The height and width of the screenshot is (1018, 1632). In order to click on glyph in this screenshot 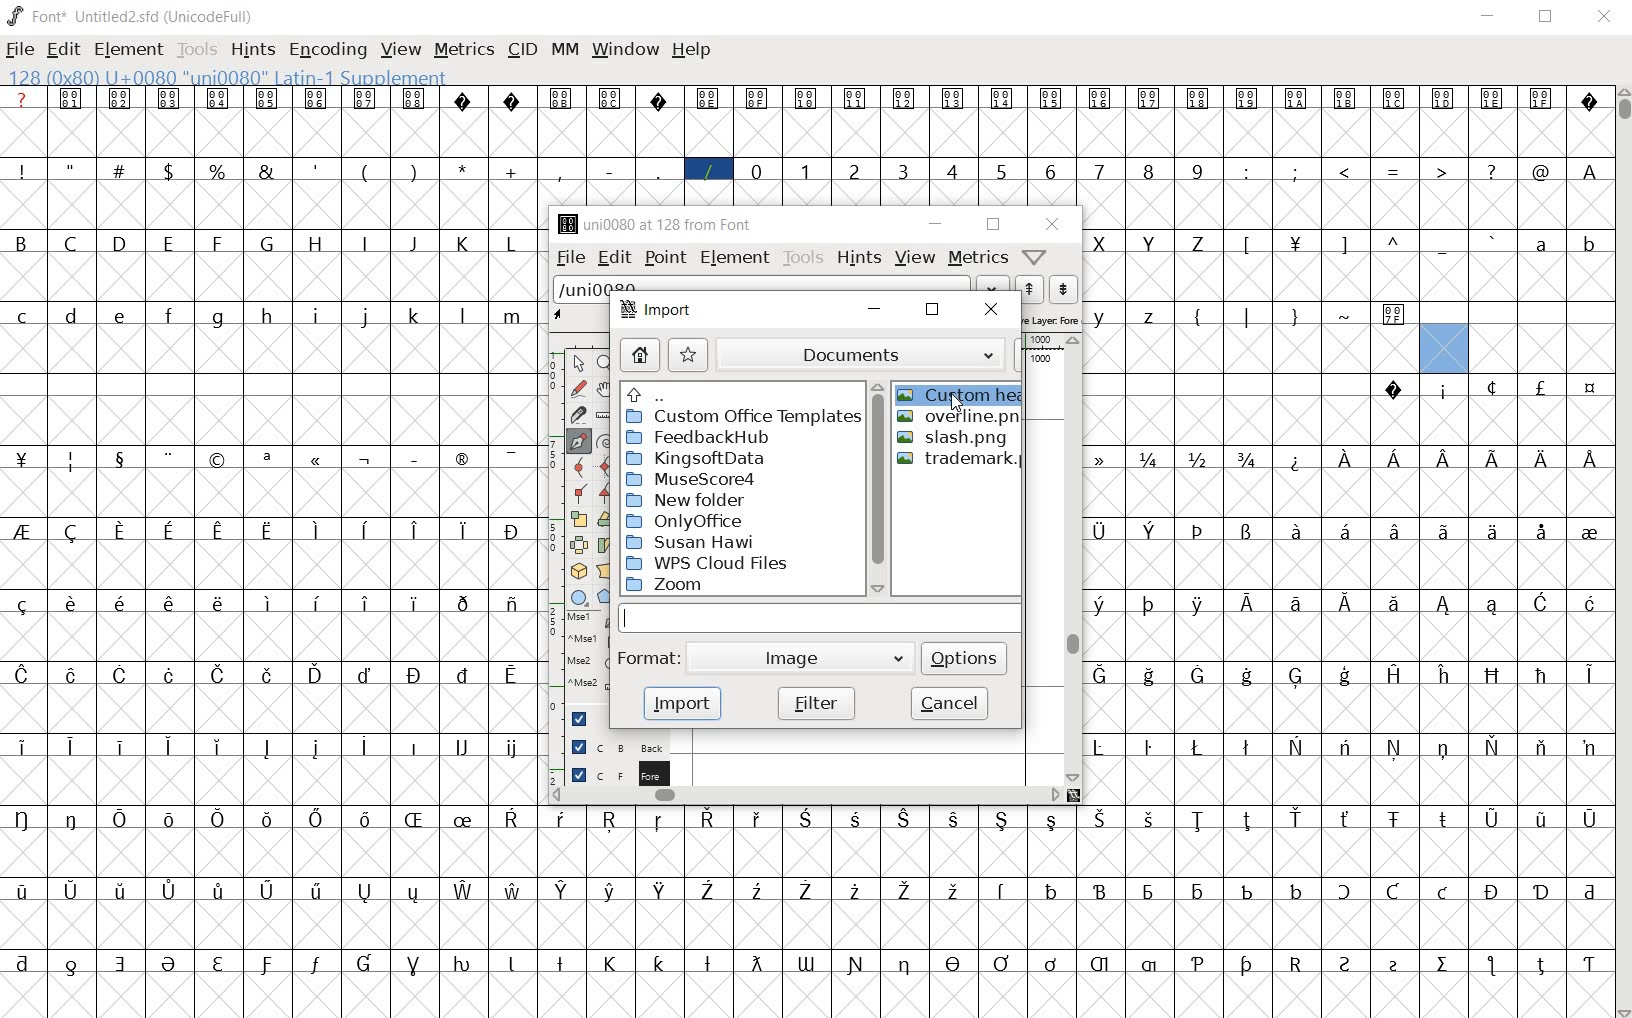, I will do `click(1148, 99)`.